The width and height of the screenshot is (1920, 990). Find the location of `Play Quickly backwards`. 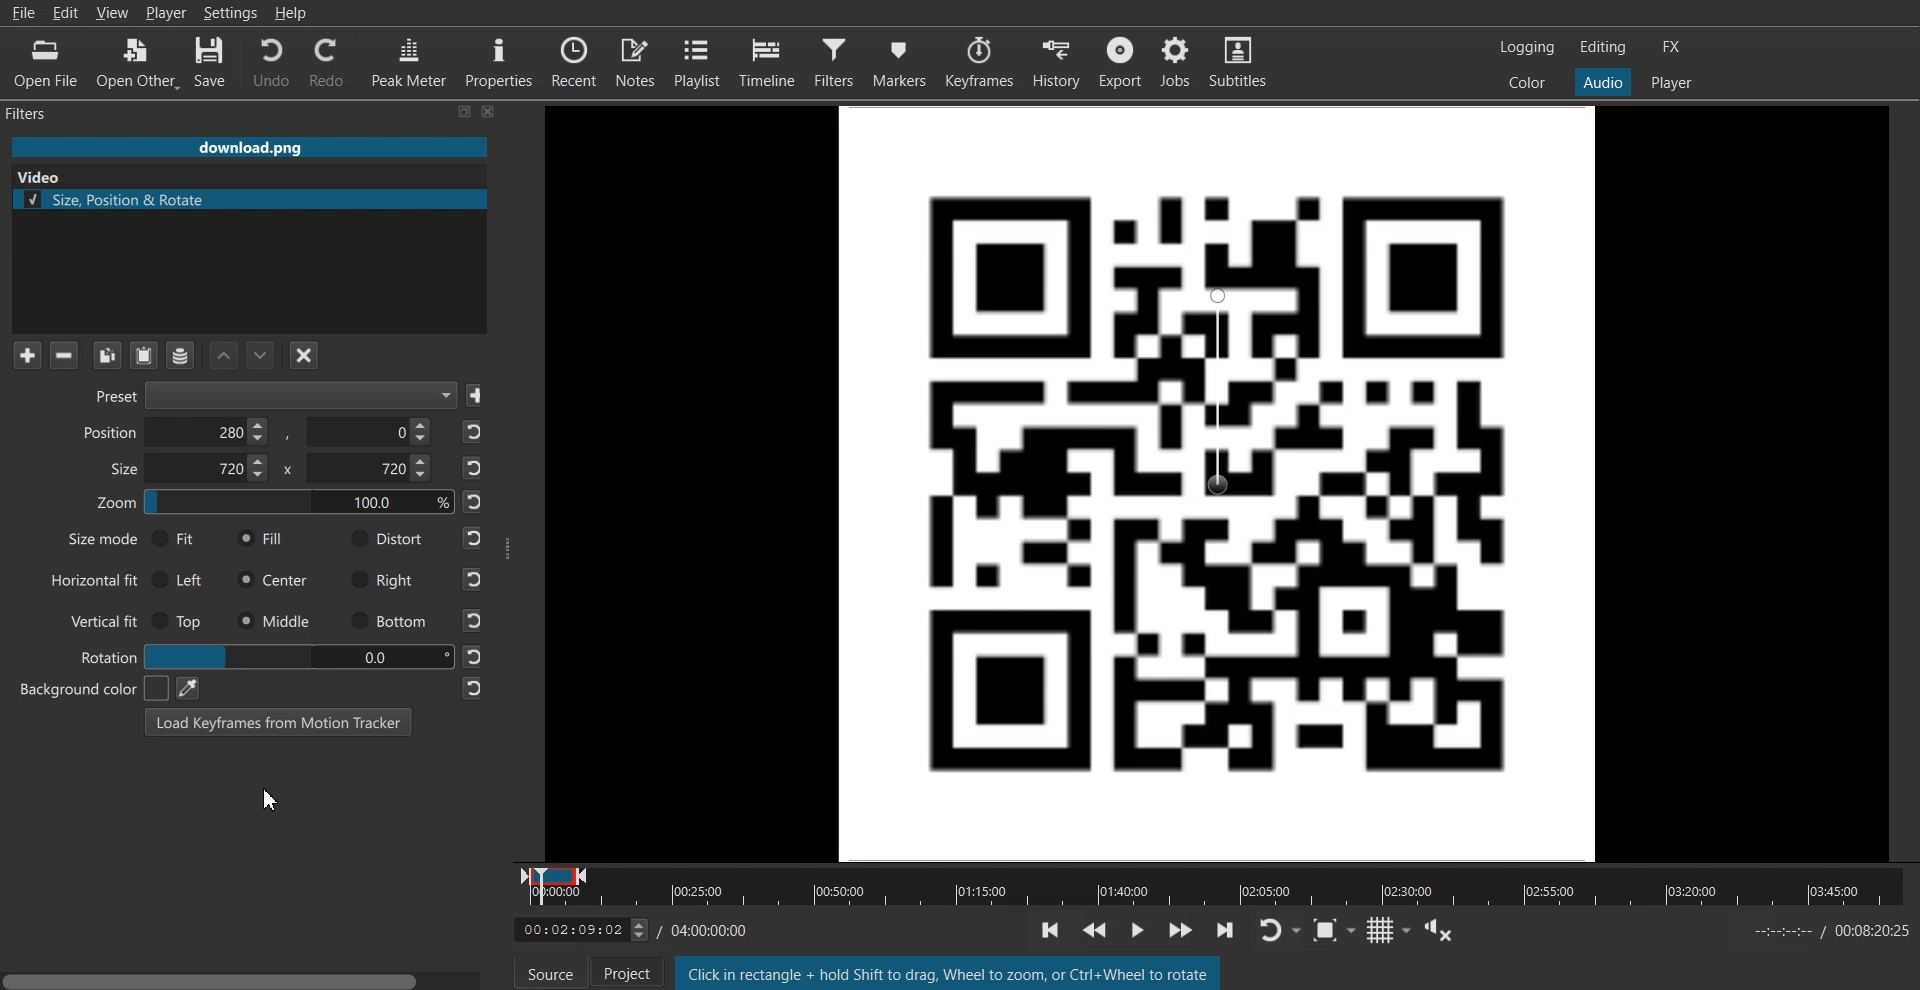

Play Quickly backwards is located at coordinates (1098, 928).